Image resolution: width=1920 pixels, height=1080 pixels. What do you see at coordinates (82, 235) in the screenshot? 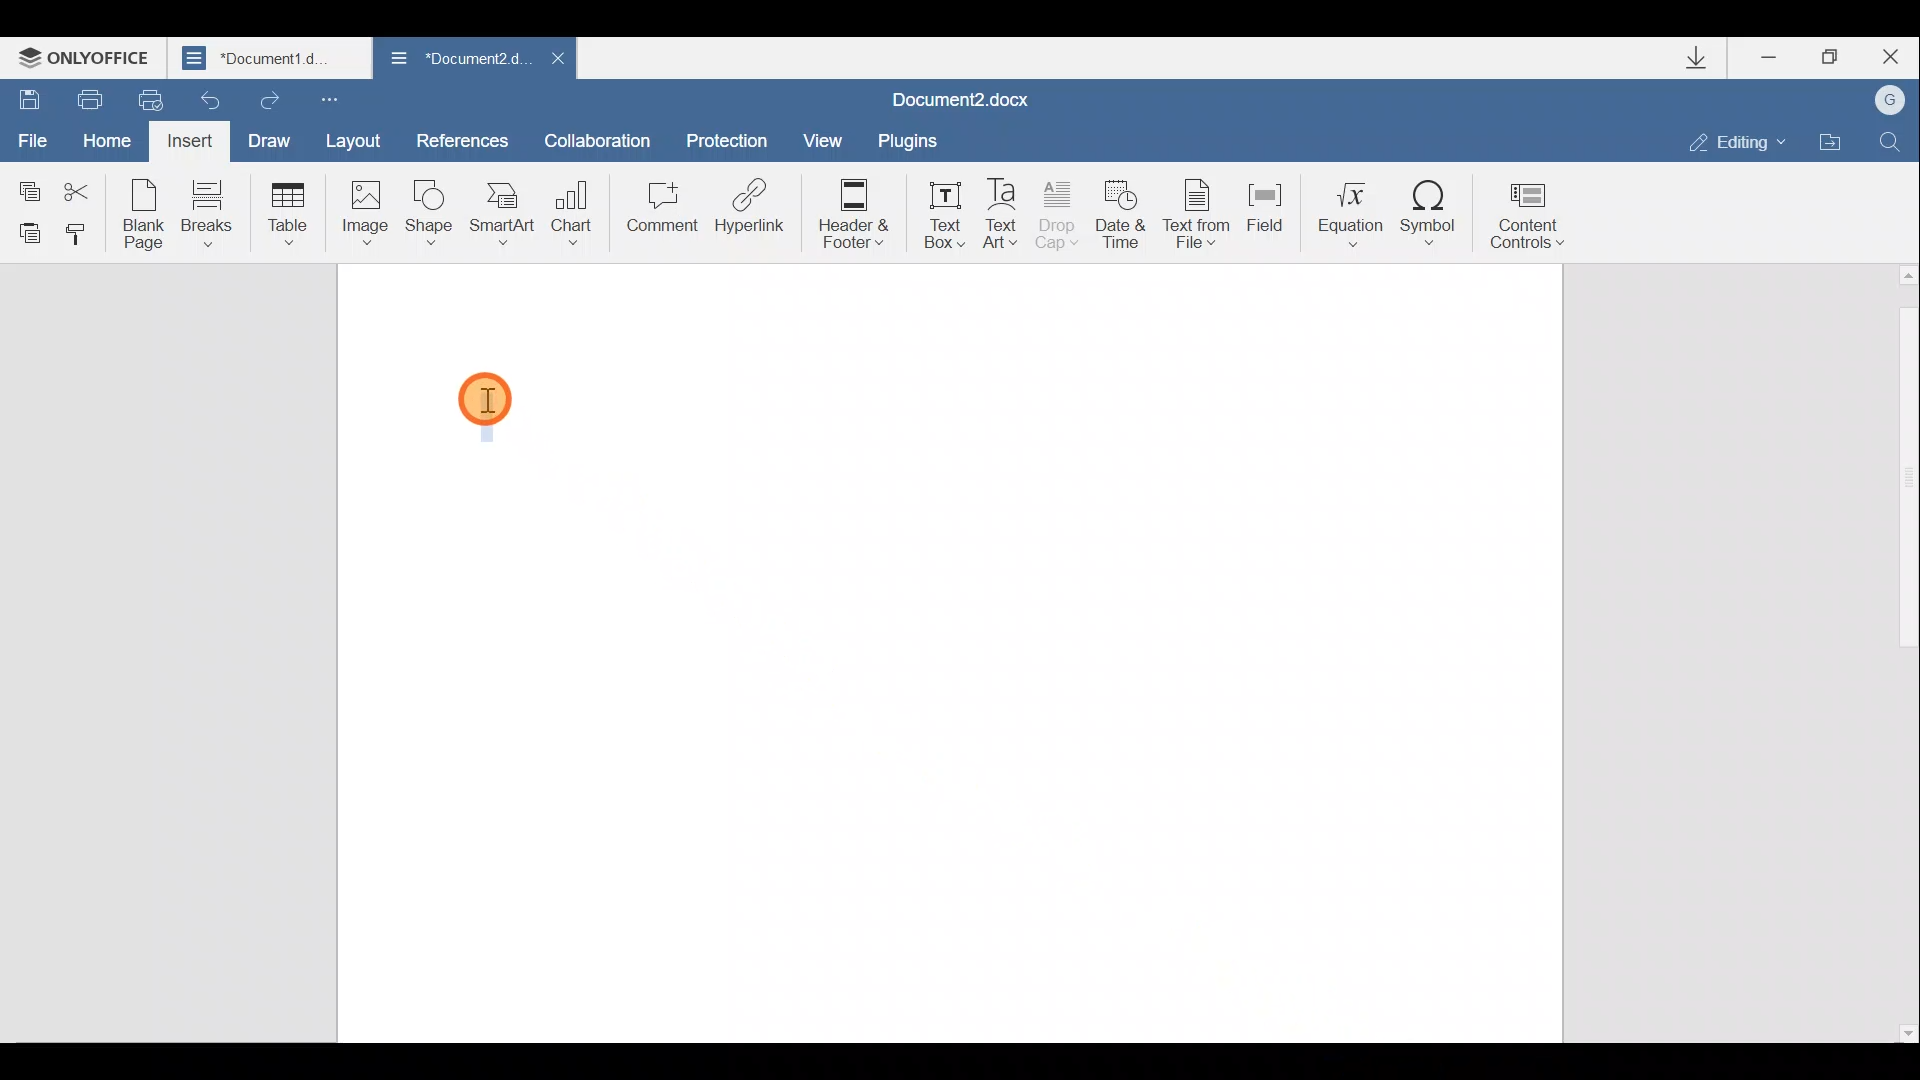
I see `Copy style` at bounding box center [82, 235].